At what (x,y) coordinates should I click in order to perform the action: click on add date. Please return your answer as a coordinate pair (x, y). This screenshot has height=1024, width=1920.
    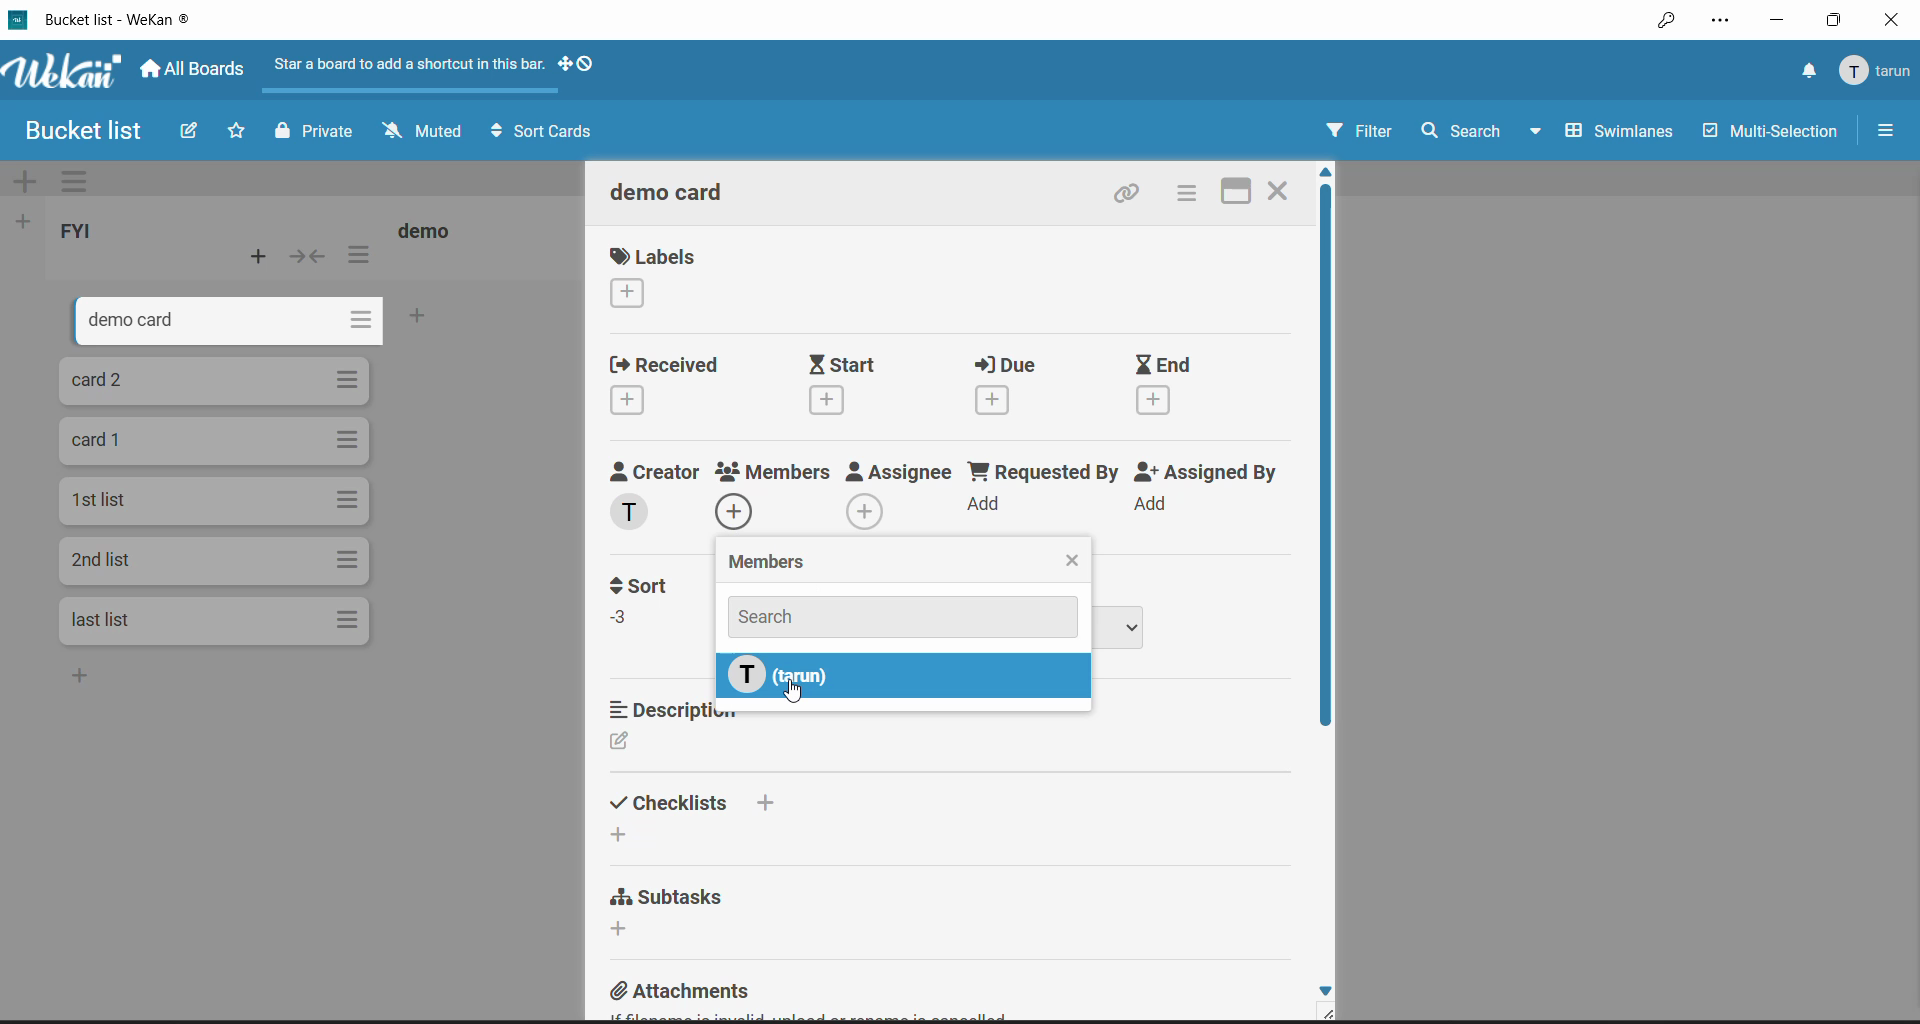
    Looking at the image, I should click on (623, 403).